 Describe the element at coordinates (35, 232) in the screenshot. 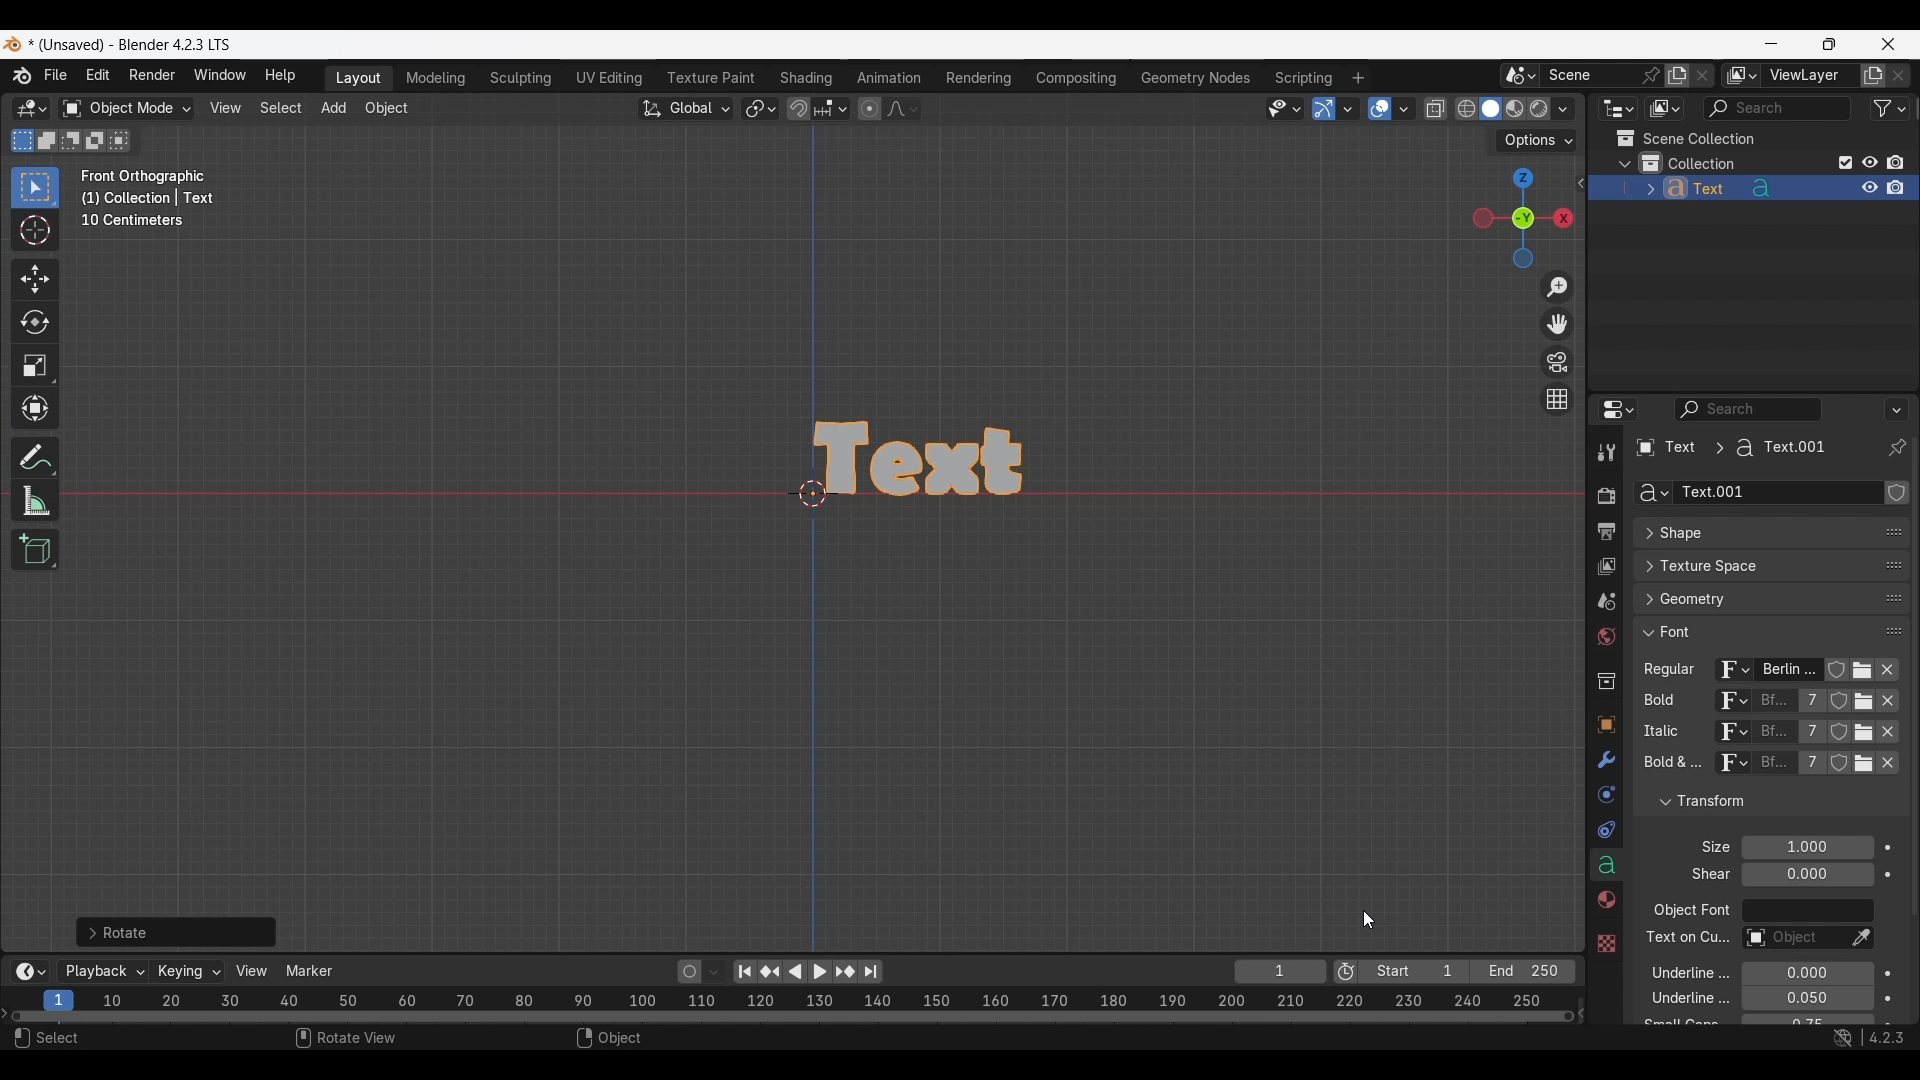

I see `Cursor` at that location.